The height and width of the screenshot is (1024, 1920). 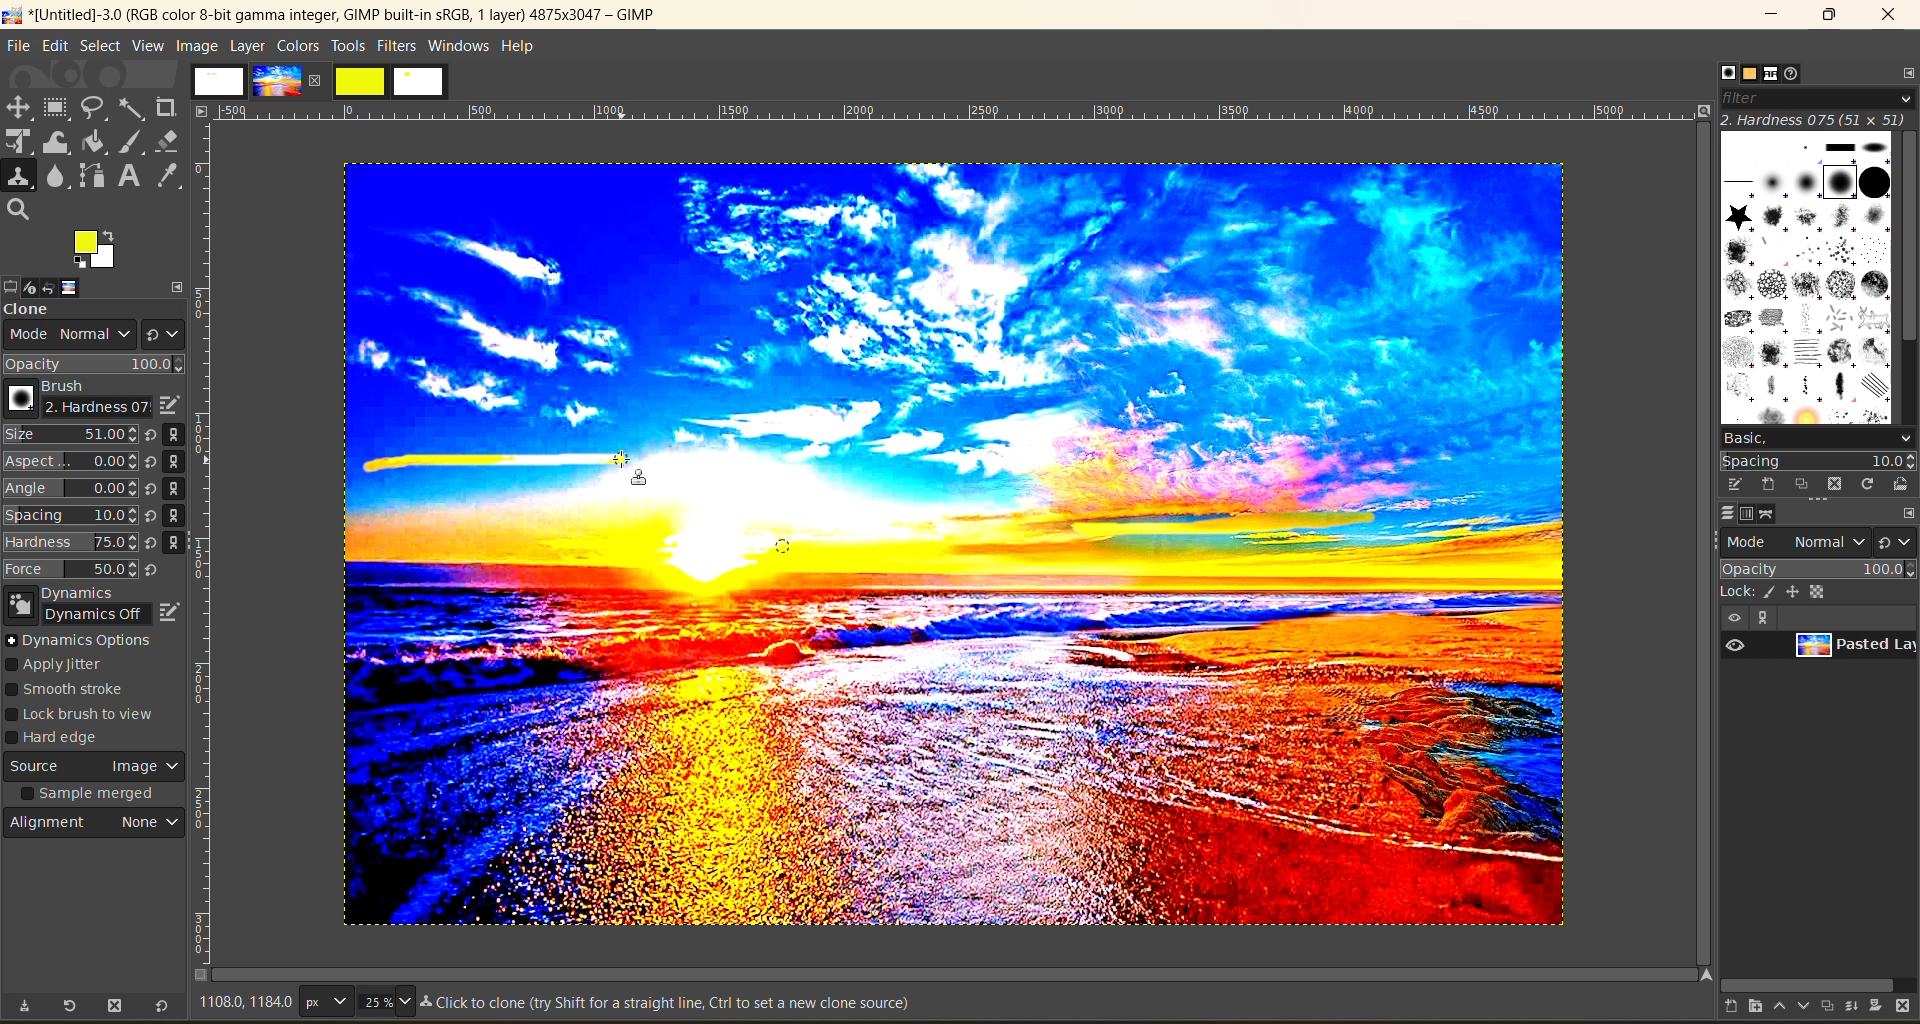 I want to click on move tool, so click(x=19, y=107).